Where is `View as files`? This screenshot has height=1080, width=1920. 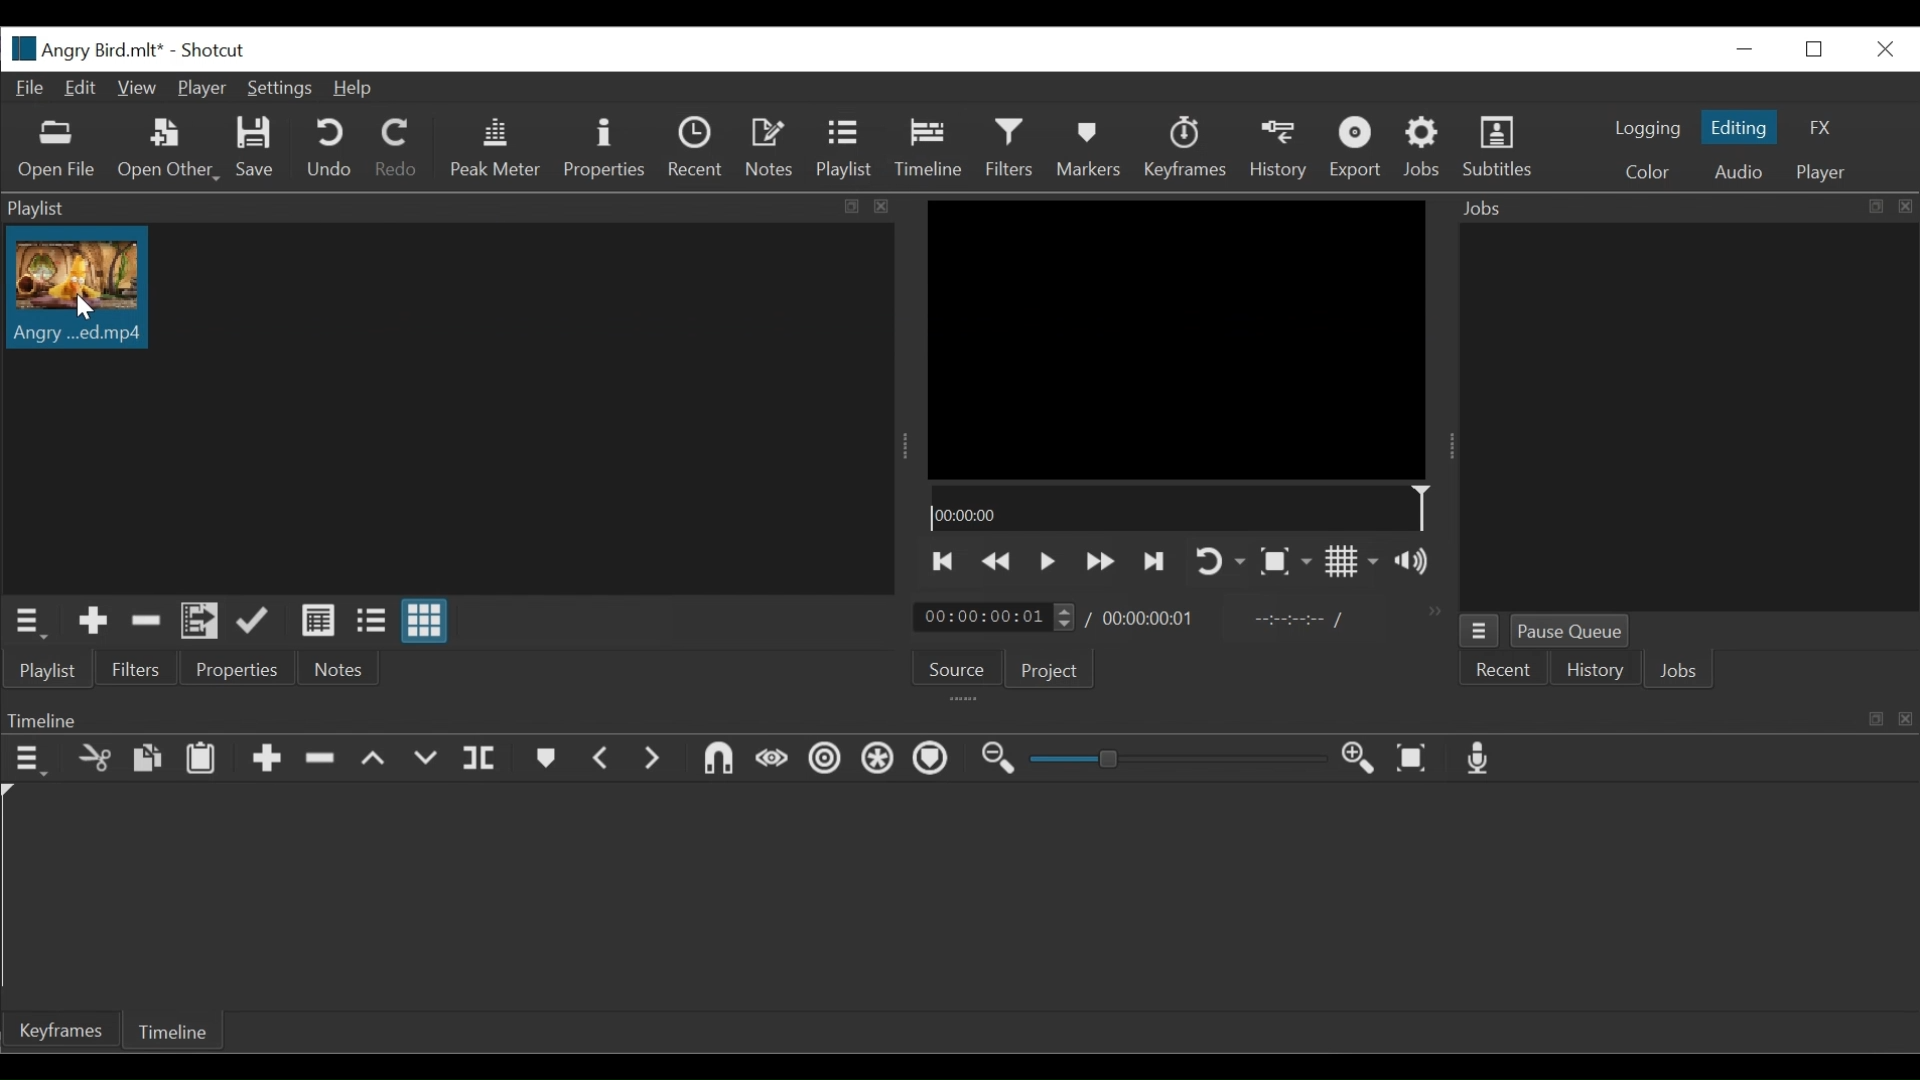 View as files is located at coordinates (374, 622).